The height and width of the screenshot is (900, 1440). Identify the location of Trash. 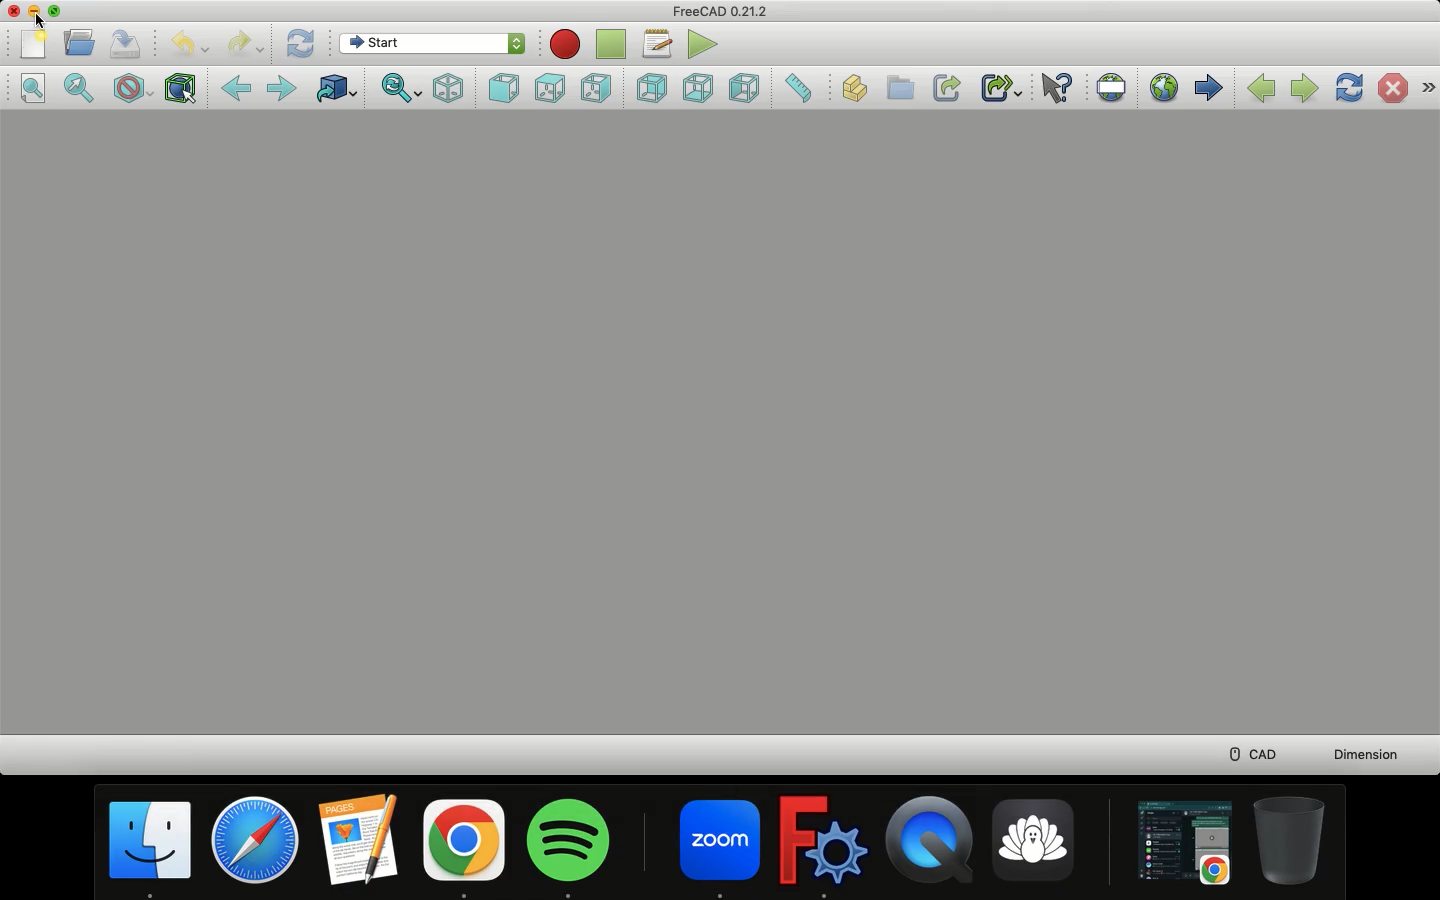
(1293, 842).